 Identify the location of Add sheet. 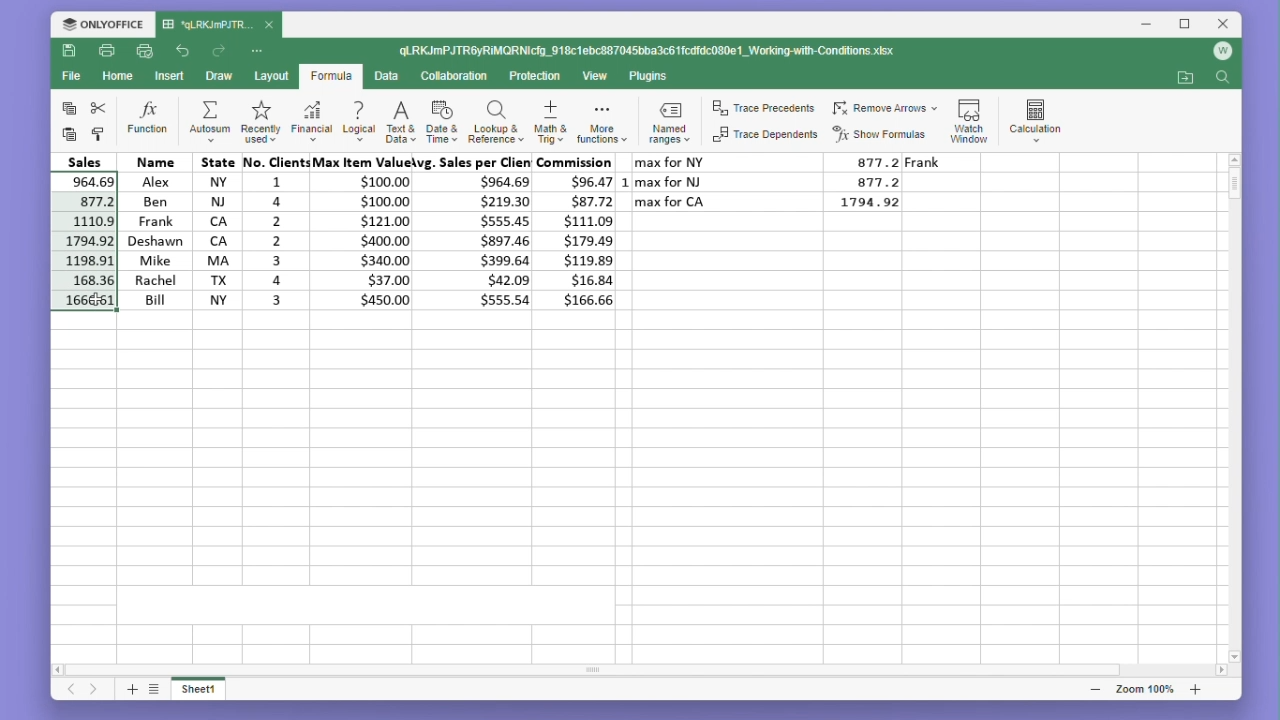
(130, 691).